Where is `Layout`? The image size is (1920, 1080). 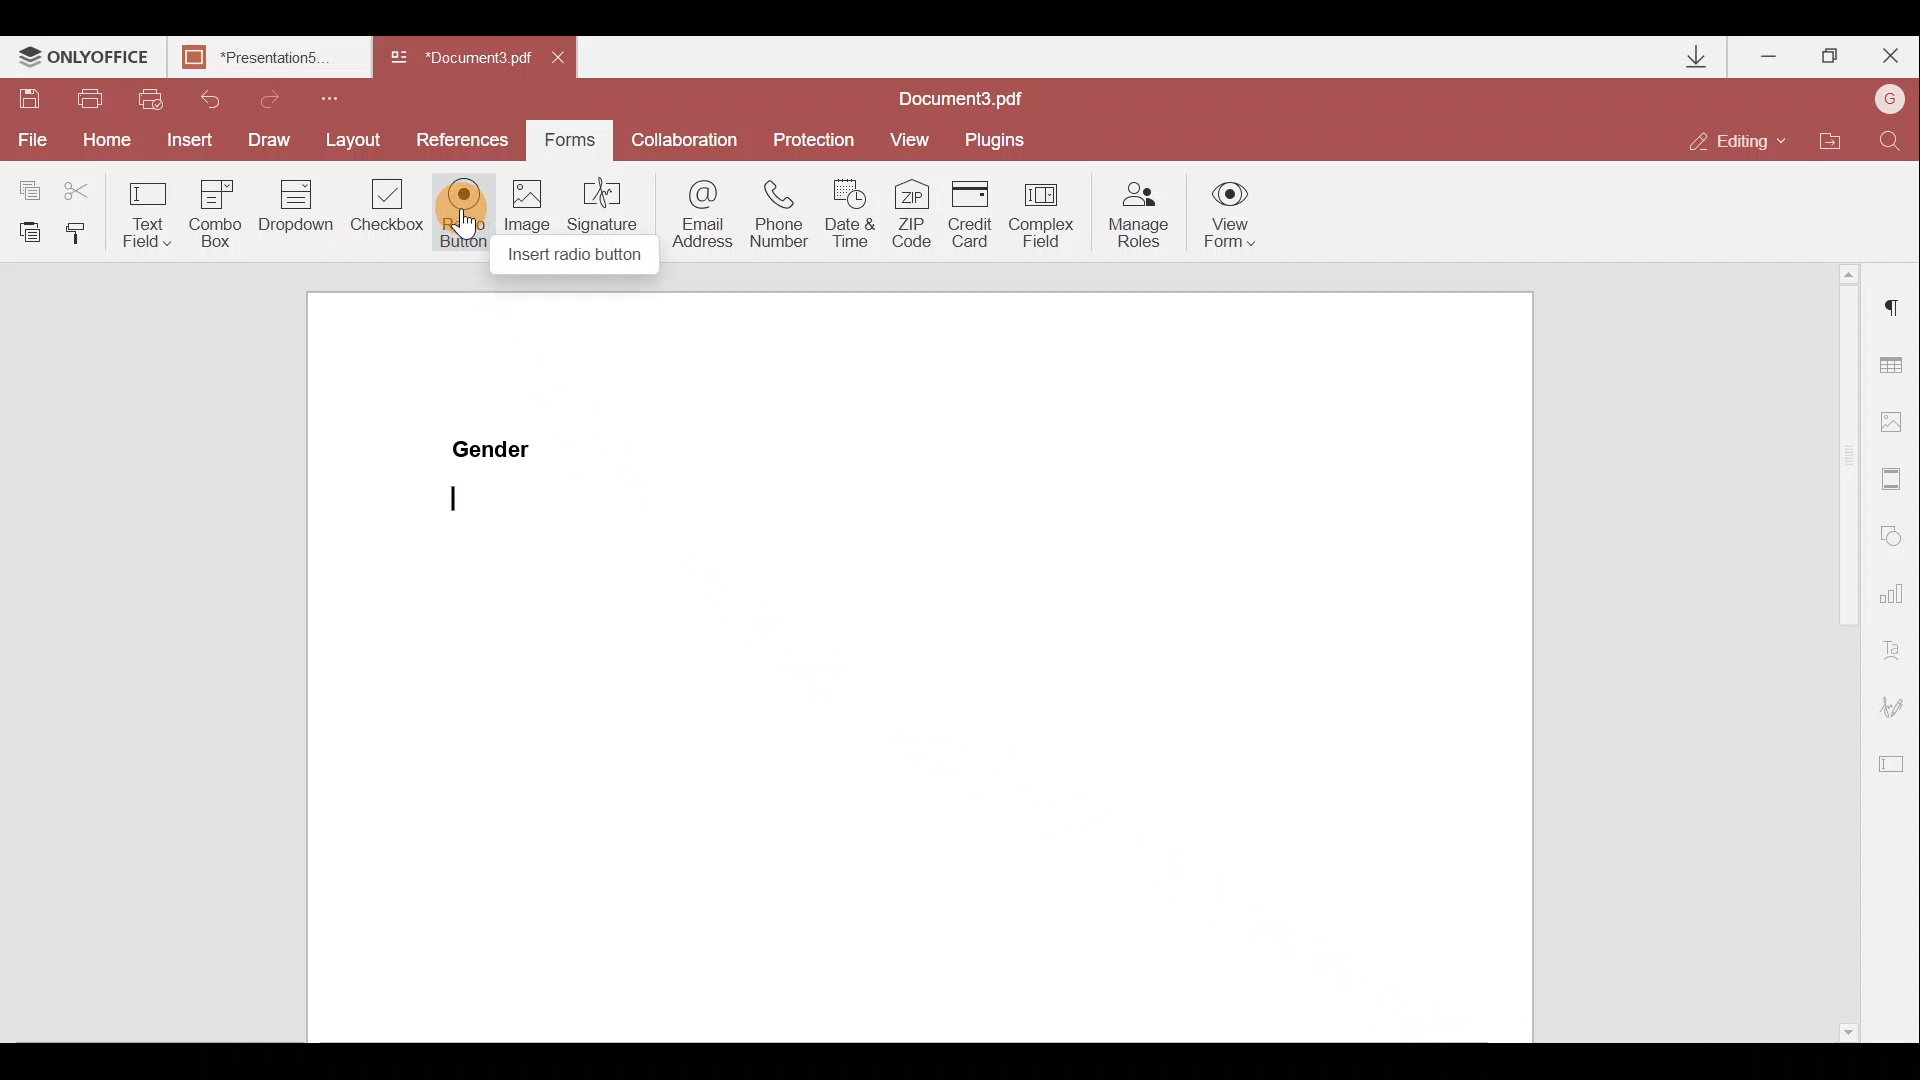
Layout is located at coordinates (358, 143).